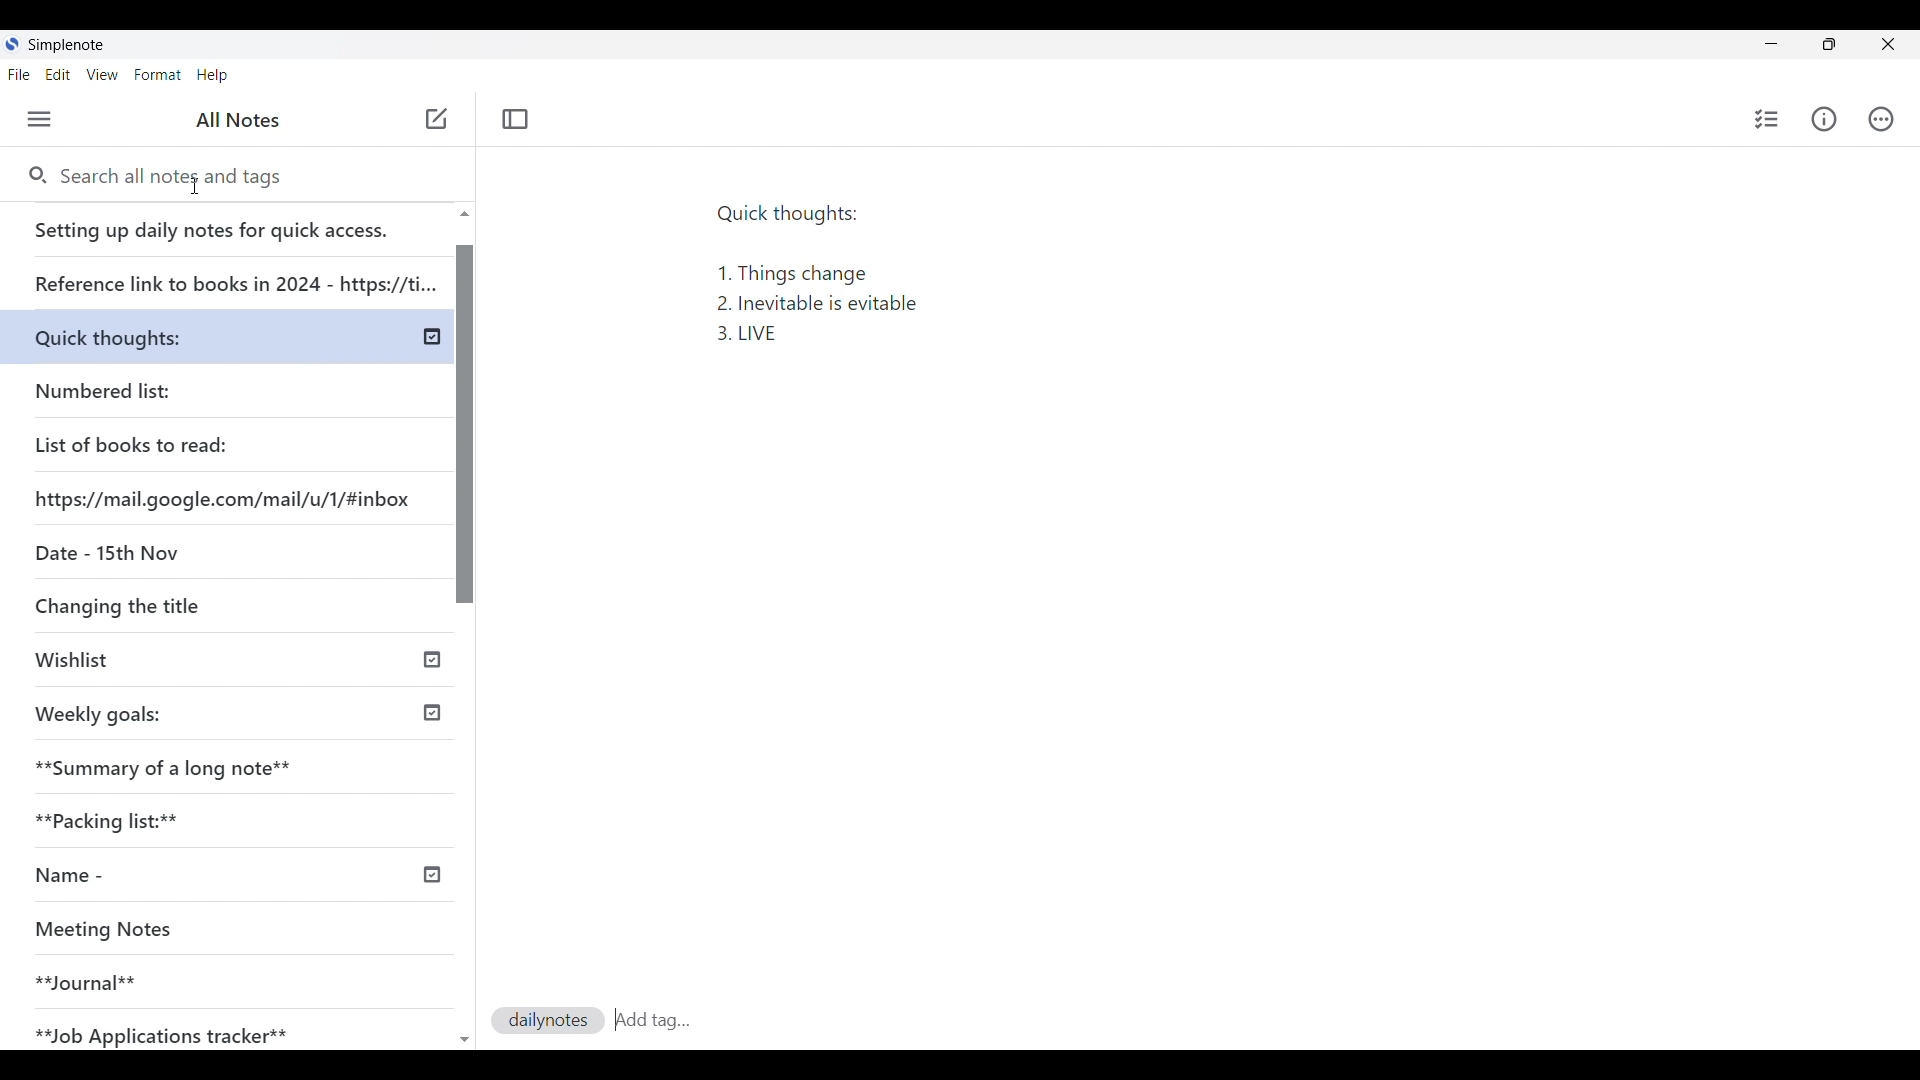 The image size is (1920, 1080). Describe the element at coordinates (226, 497) in the screenshot. I see `https://mail.google.com/mail/u/1/#inbox` at that location.